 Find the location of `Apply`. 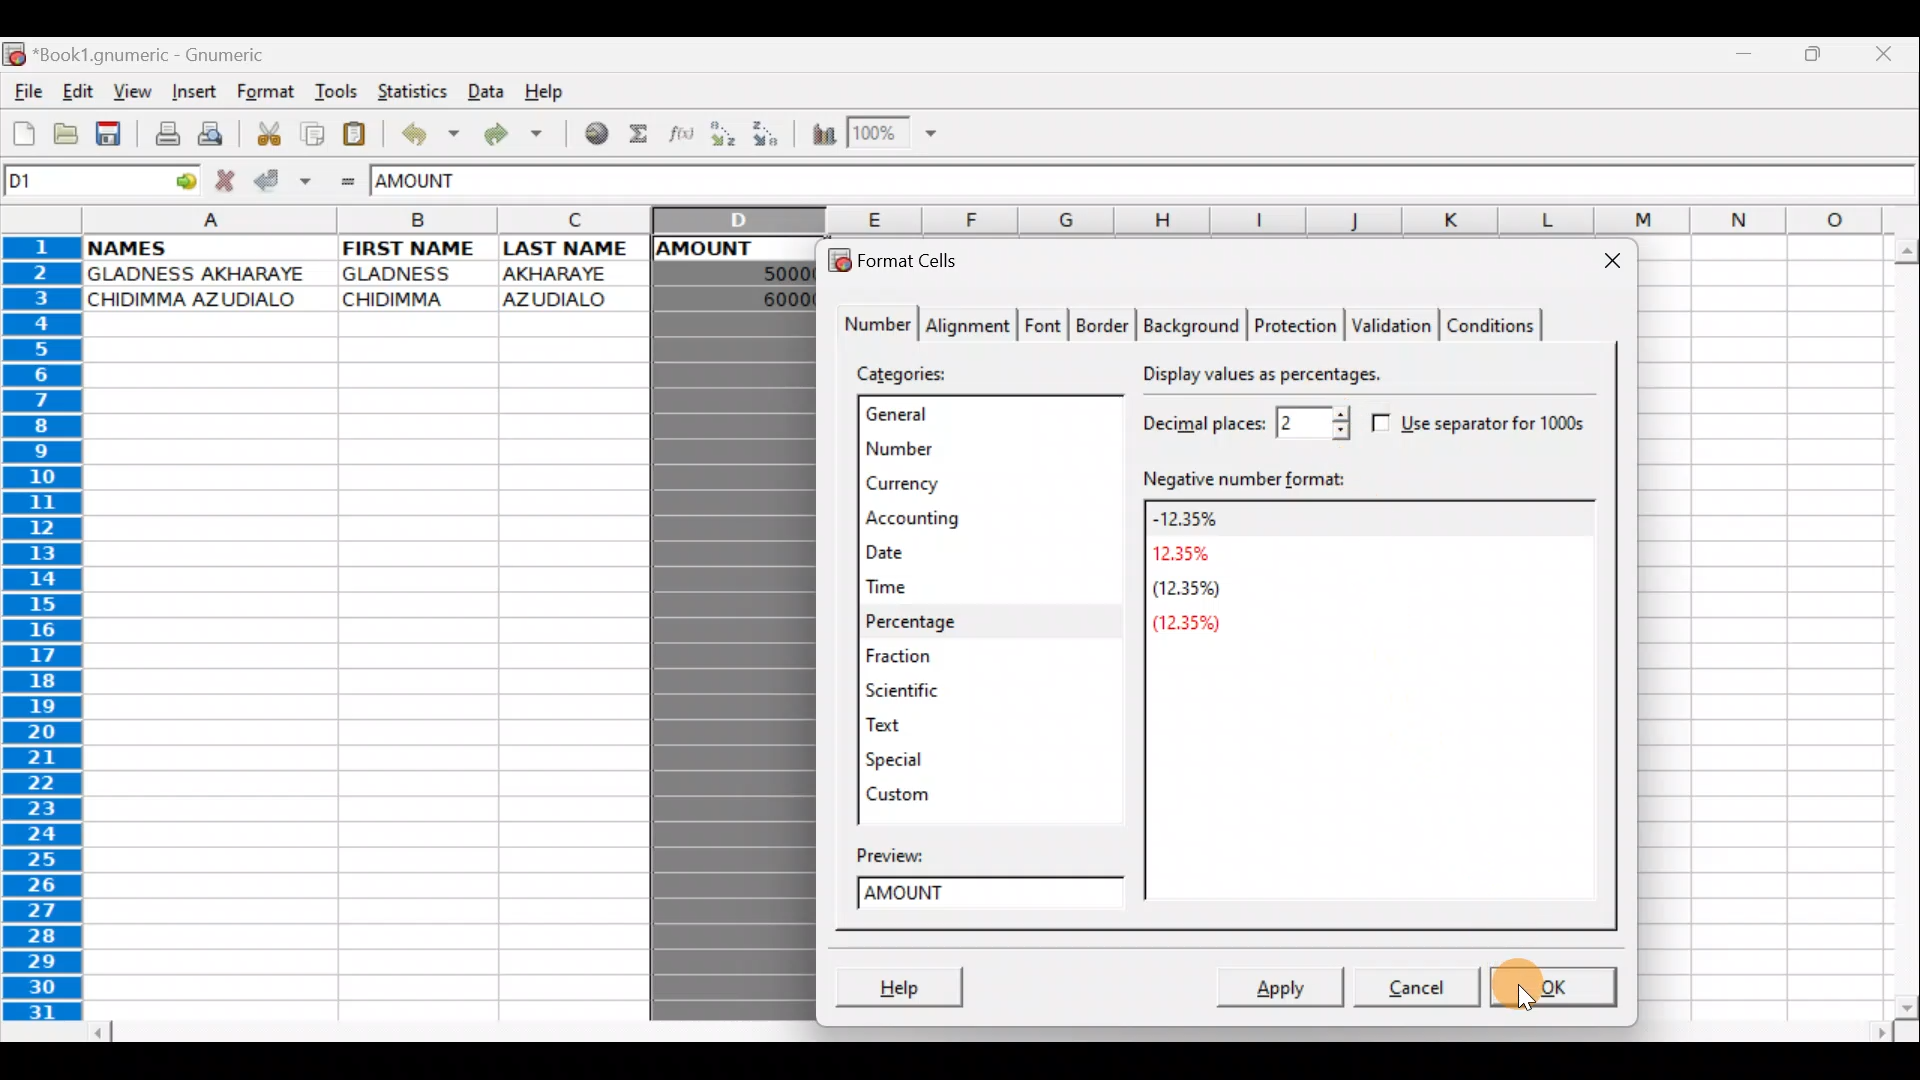

Apply is located at coordinates (1283, 983).